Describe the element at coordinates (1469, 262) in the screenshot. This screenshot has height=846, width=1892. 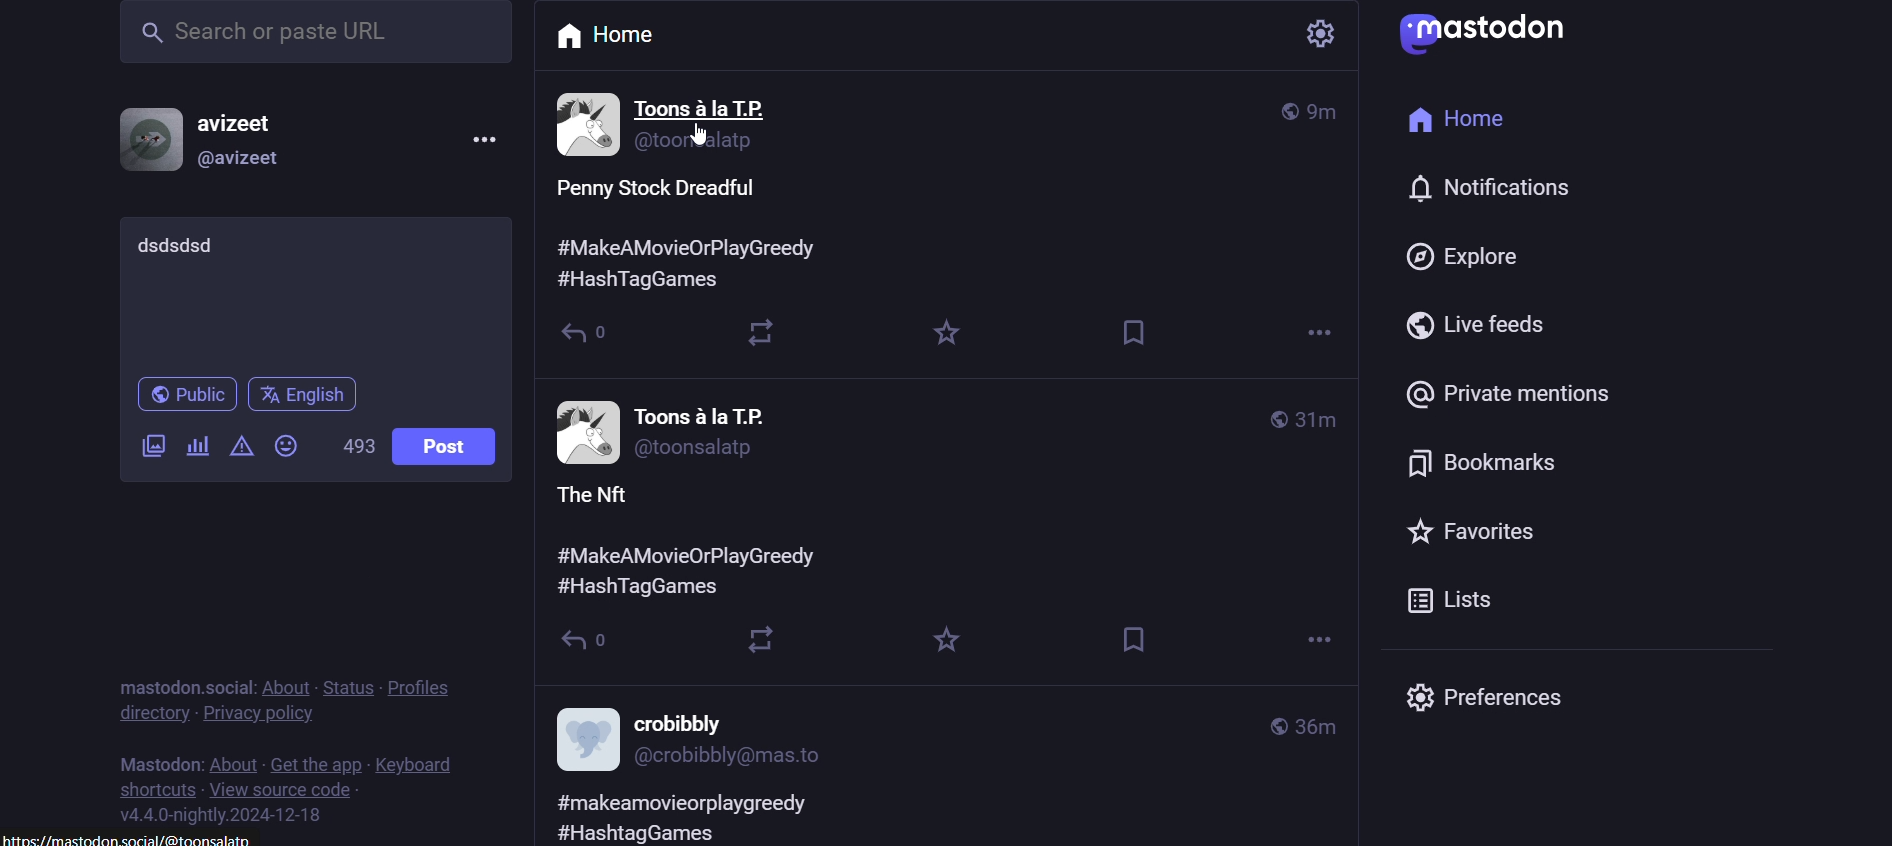
I see `explore ` at that location.